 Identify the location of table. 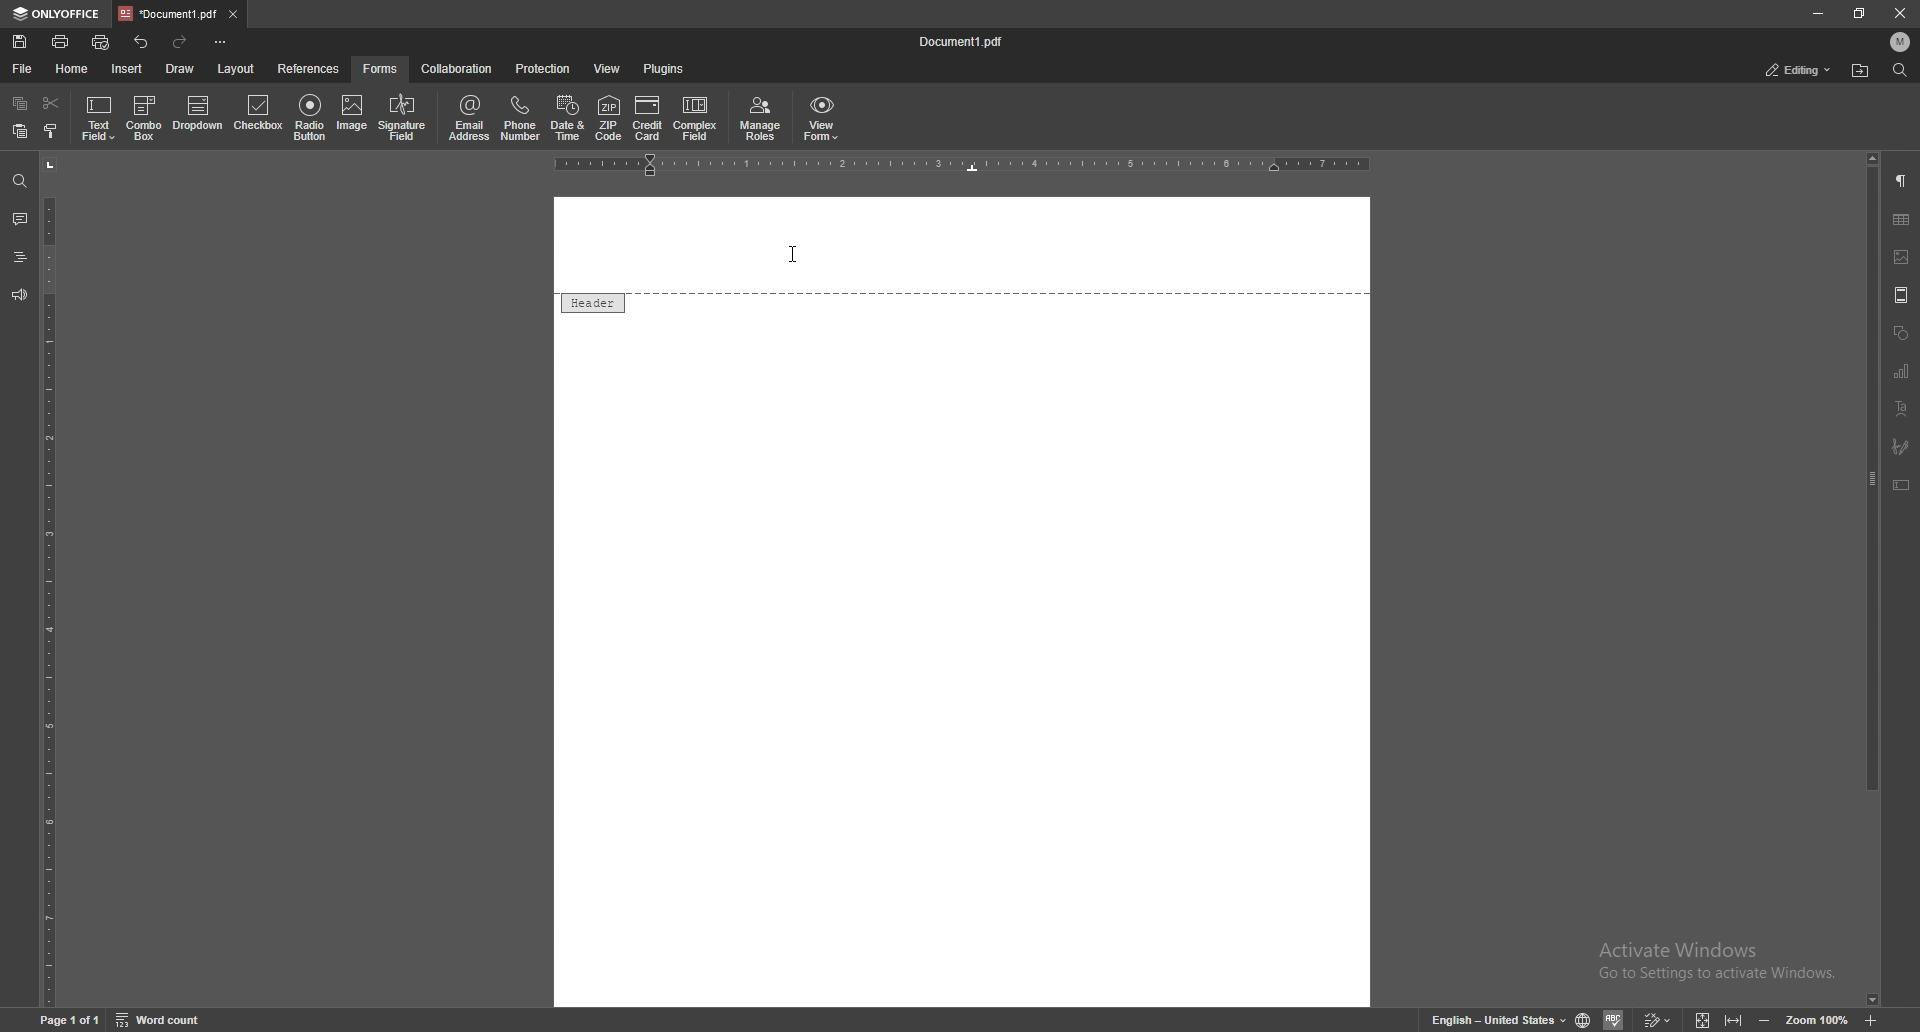
(1903, 220).